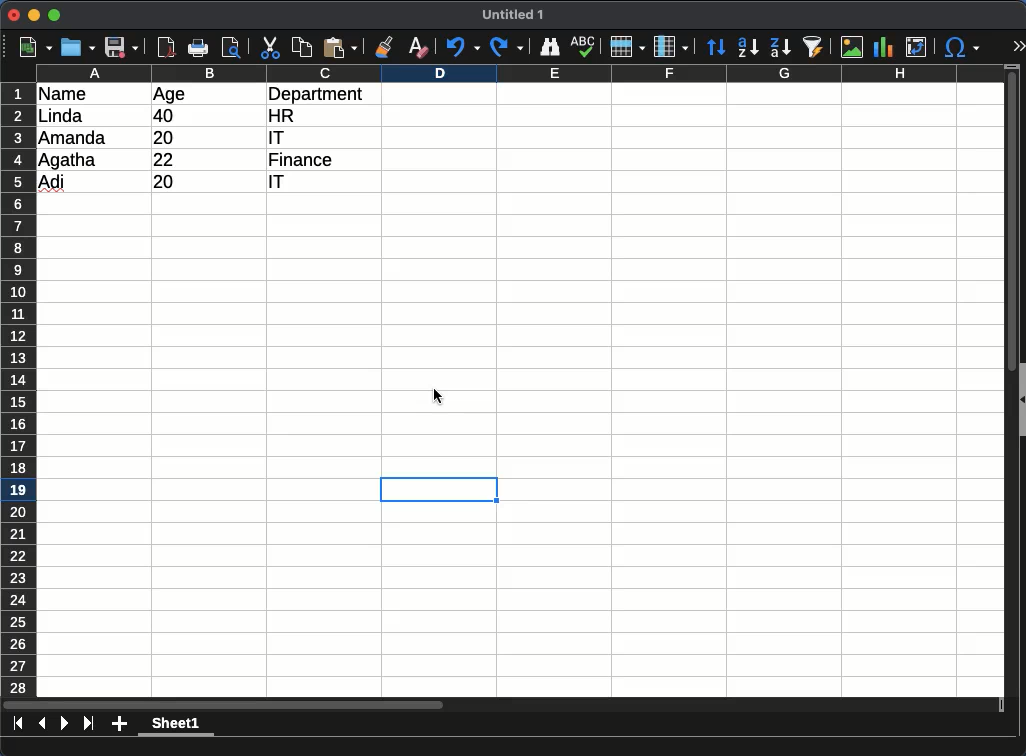 The width and height of the screenshot is (1026, 756). What do you see at coordinates (201, 47) in the screenshot?
I see `print` at bounding box center [201, 47].